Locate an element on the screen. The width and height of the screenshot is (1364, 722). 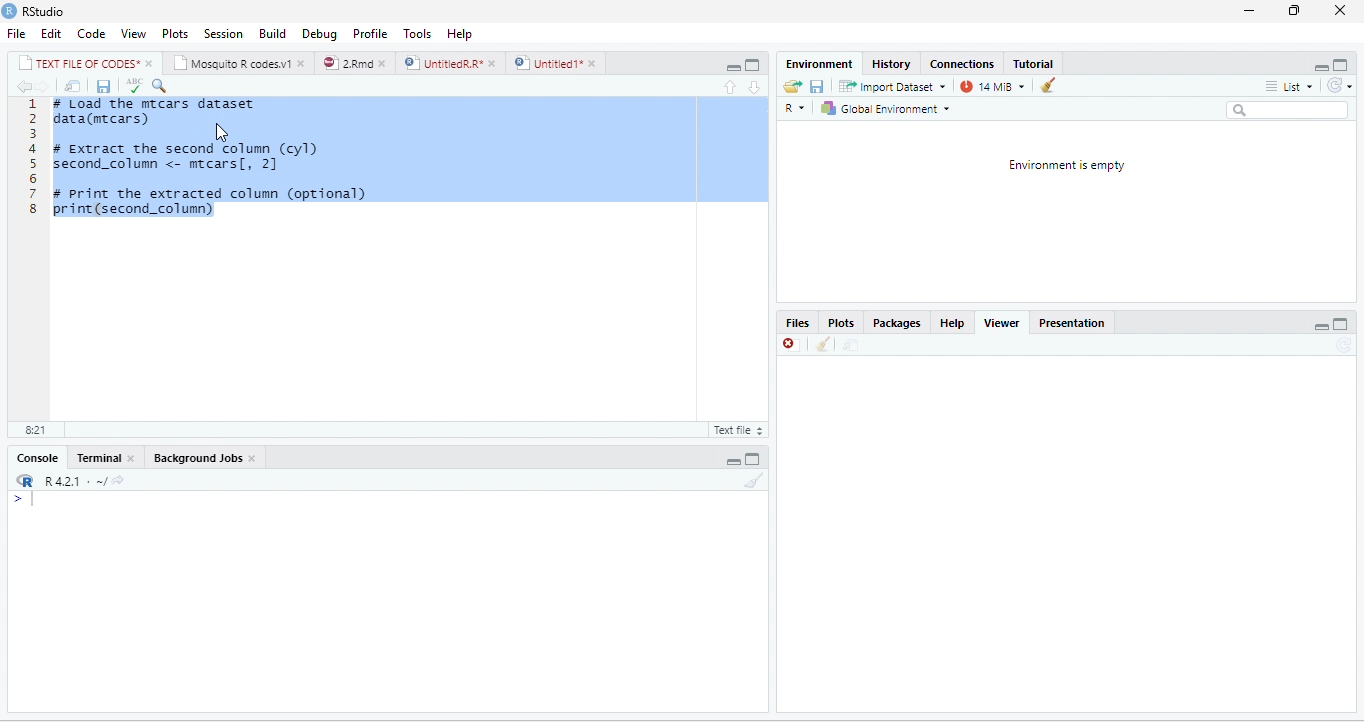
Tutorial is located at coordinates (1032, 62).